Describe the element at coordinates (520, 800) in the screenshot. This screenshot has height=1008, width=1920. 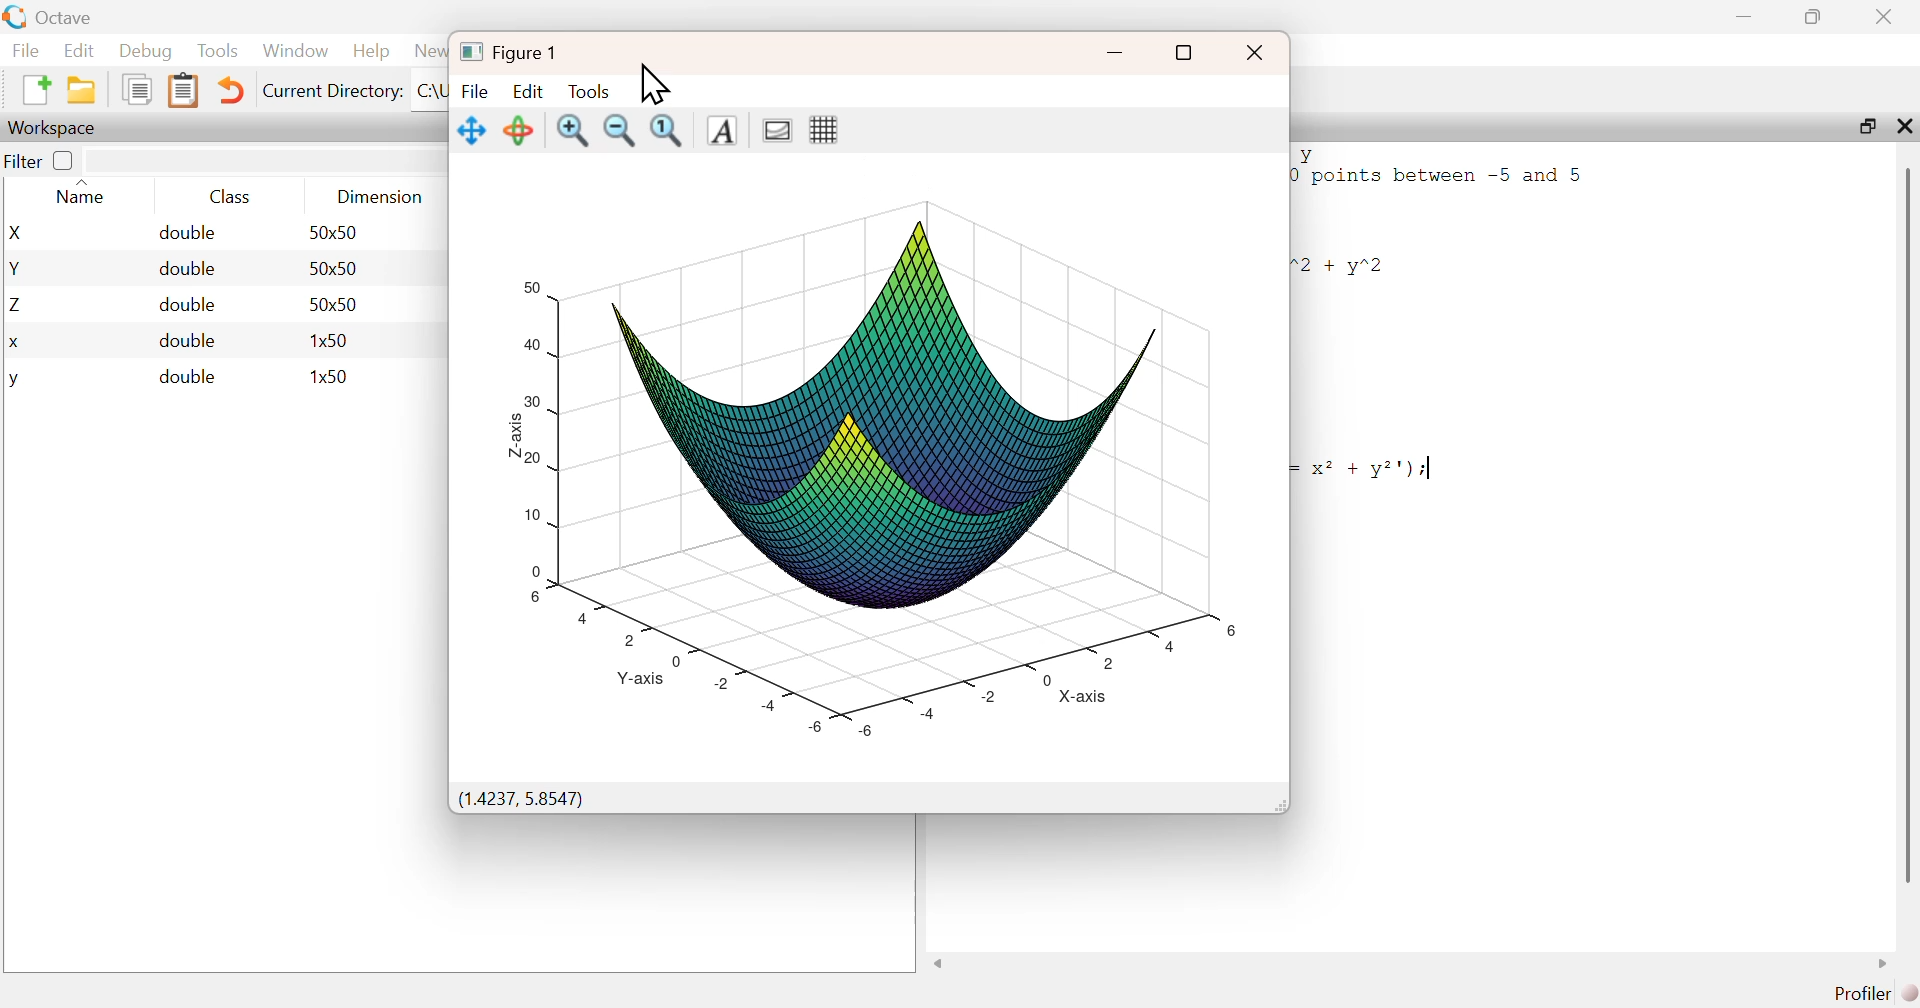
I see `(1.4237, 5.8547)` at that location.